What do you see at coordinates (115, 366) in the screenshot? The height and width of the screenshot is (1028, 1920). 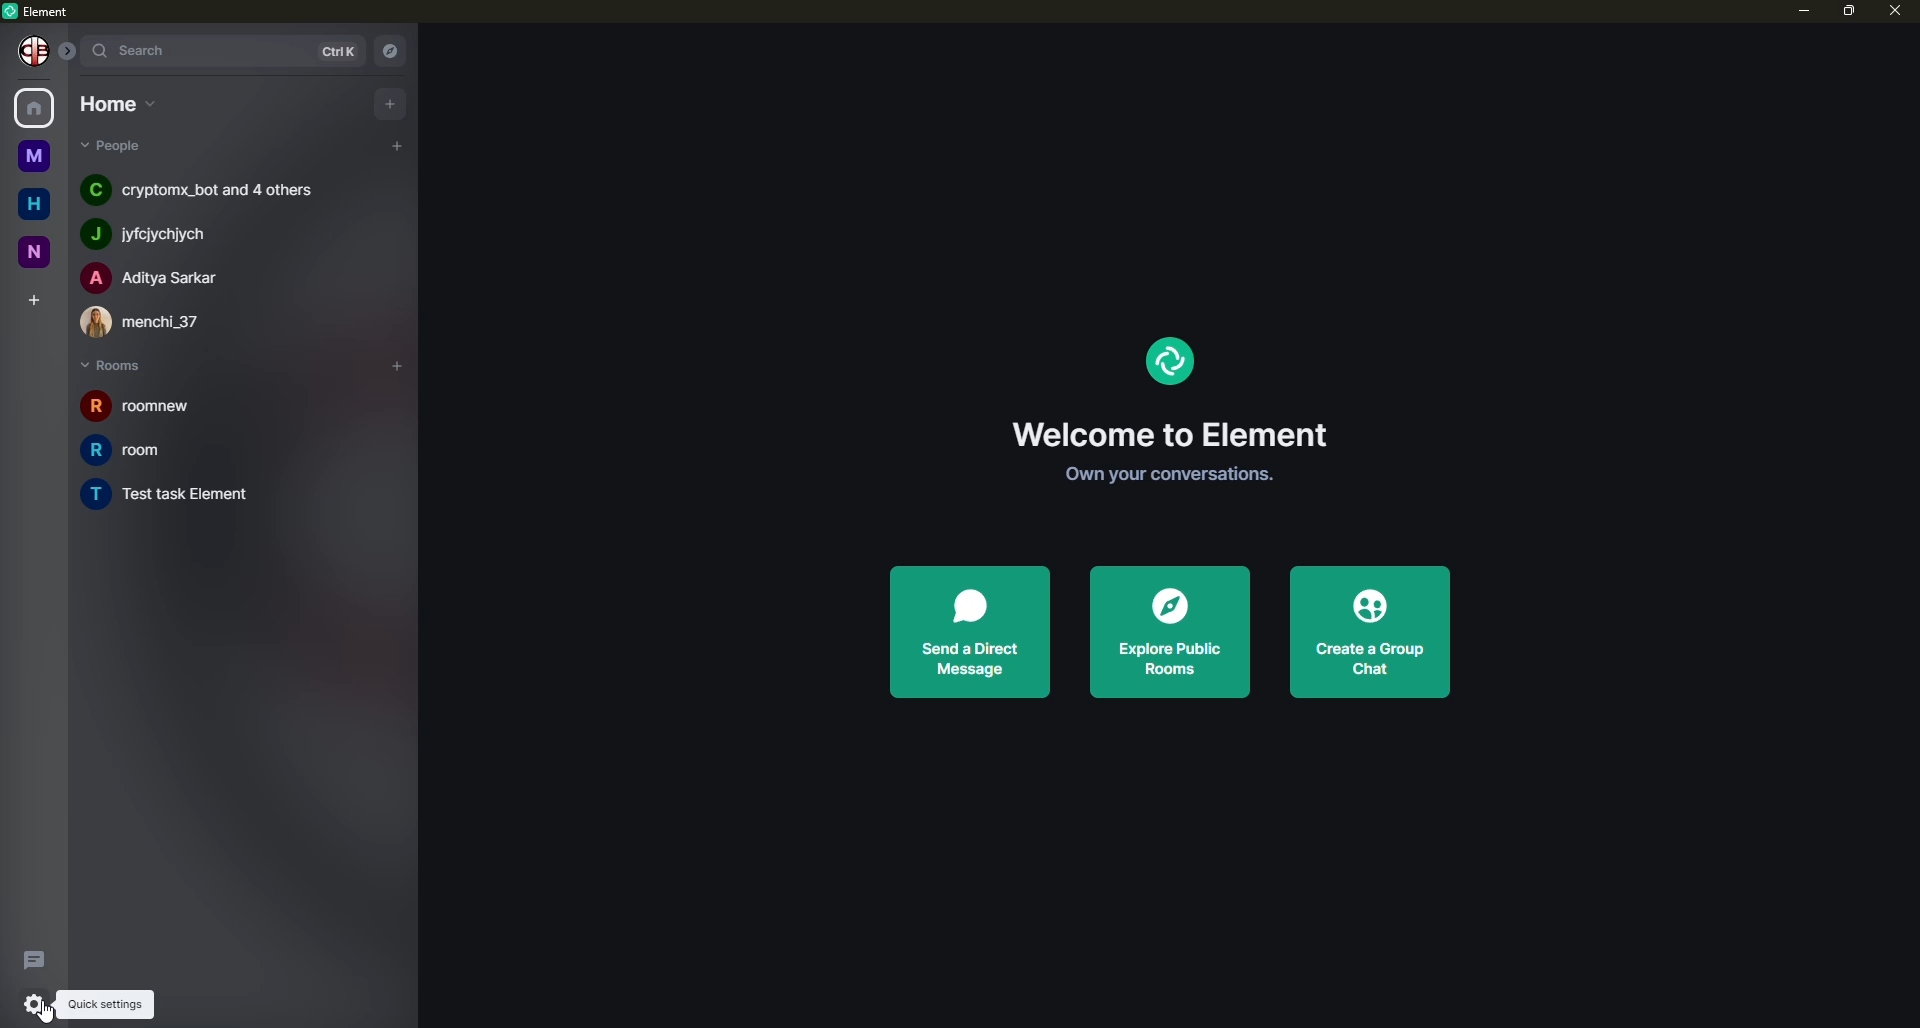 I see `rooms` at bounding box center [115, 366].